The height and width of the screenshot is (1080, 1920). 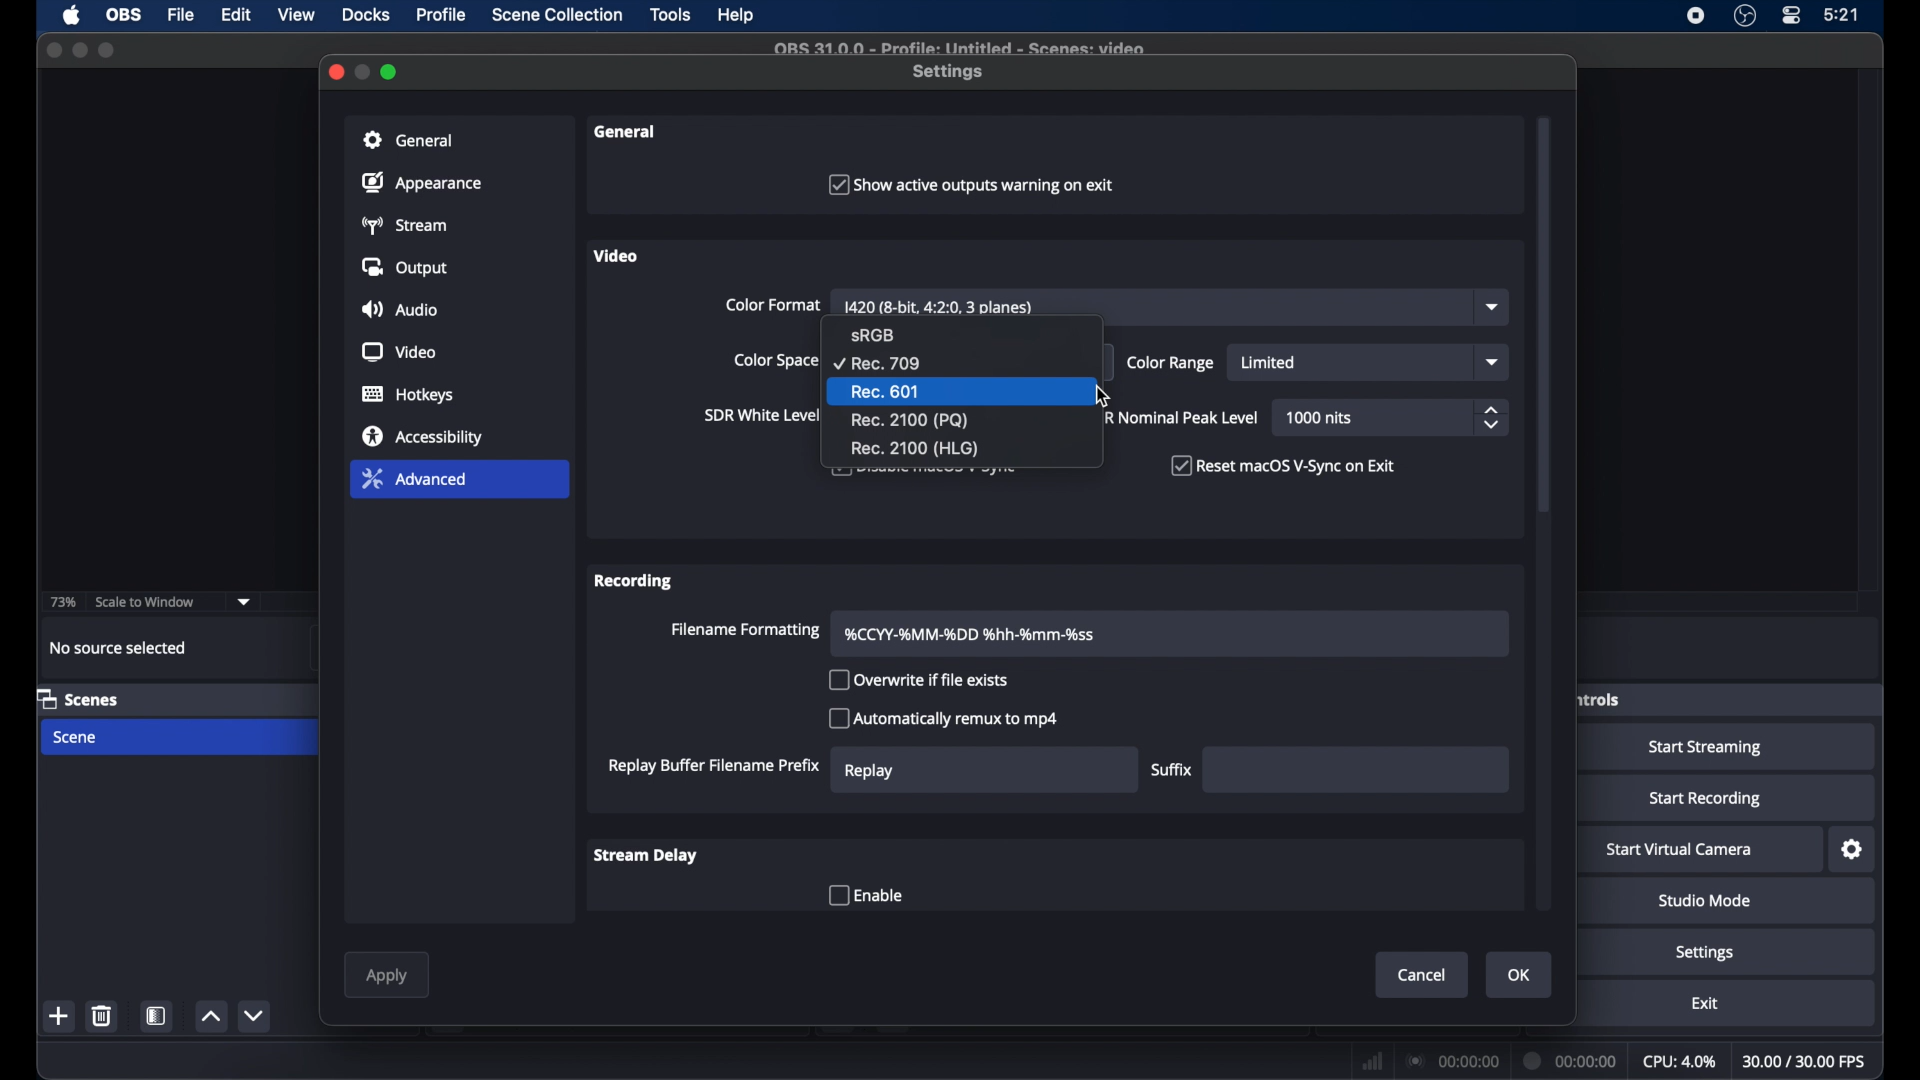 I want to click on scene collection, so click(x=557, y=16).